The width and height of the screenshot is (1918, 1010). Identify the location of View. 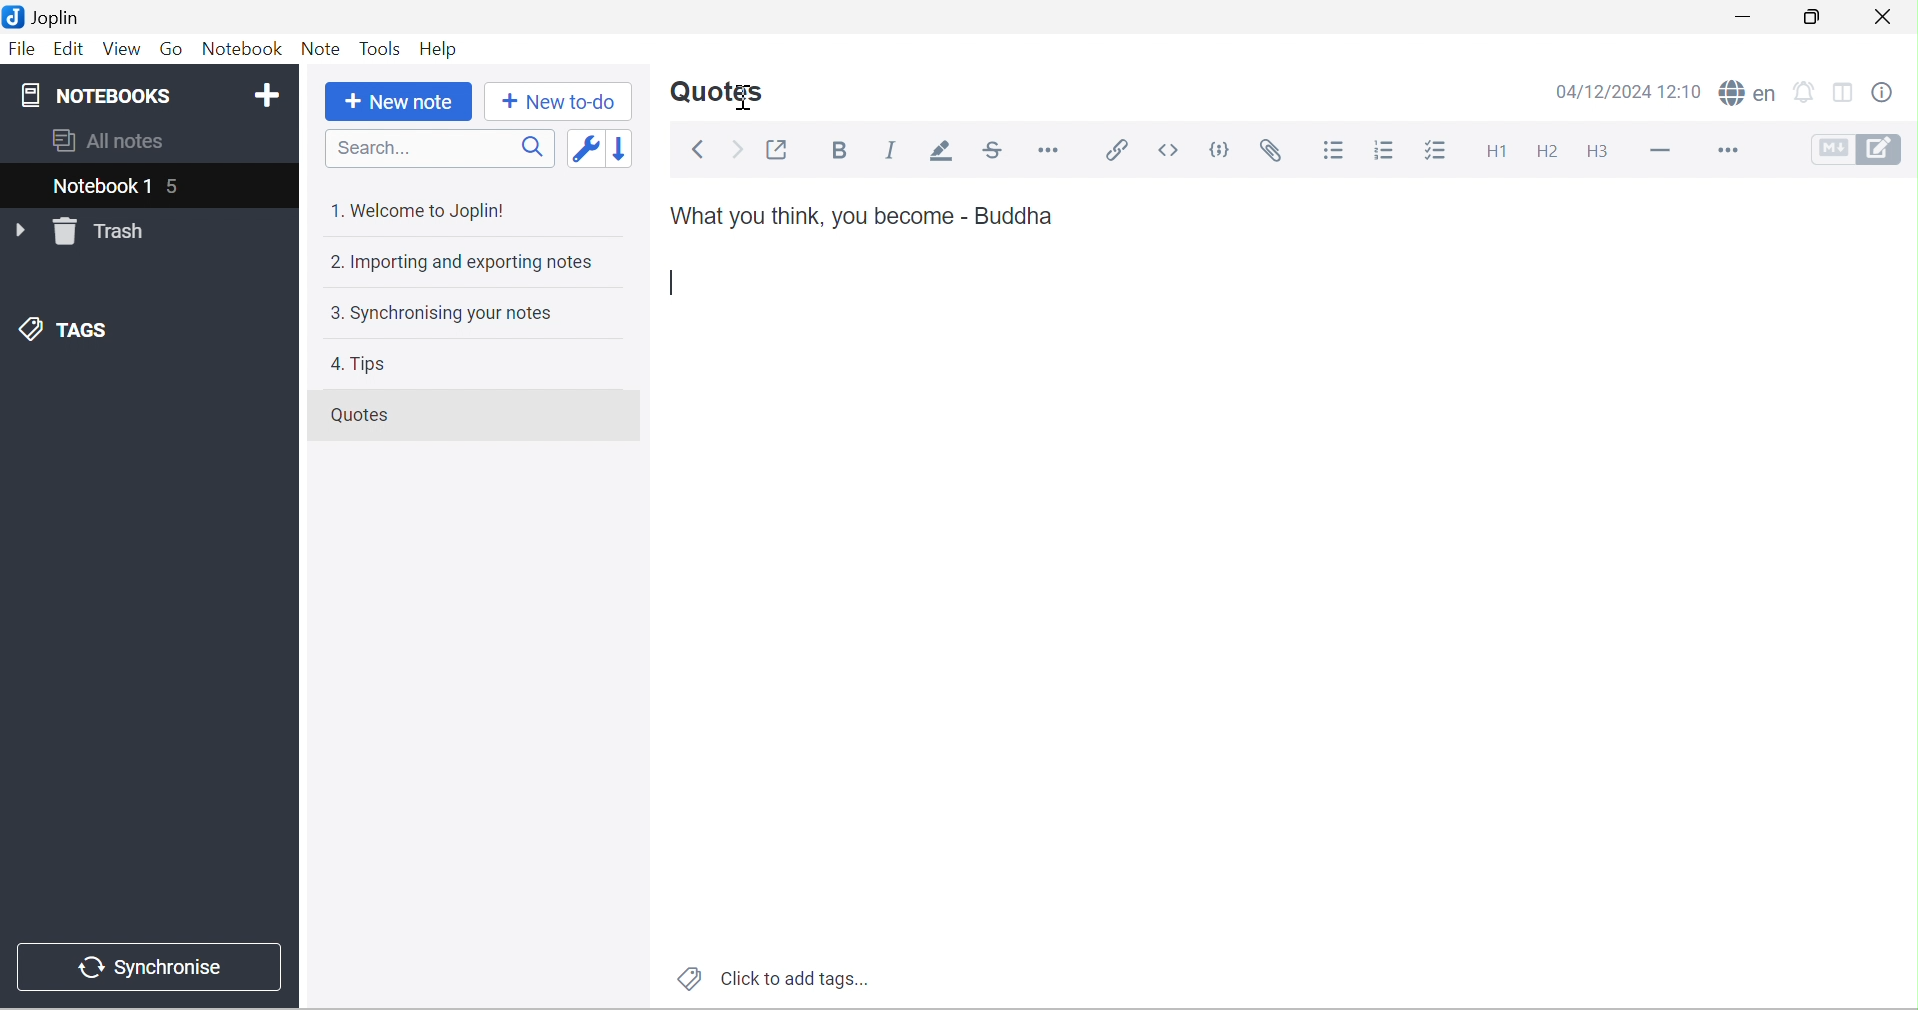
(123, 49).